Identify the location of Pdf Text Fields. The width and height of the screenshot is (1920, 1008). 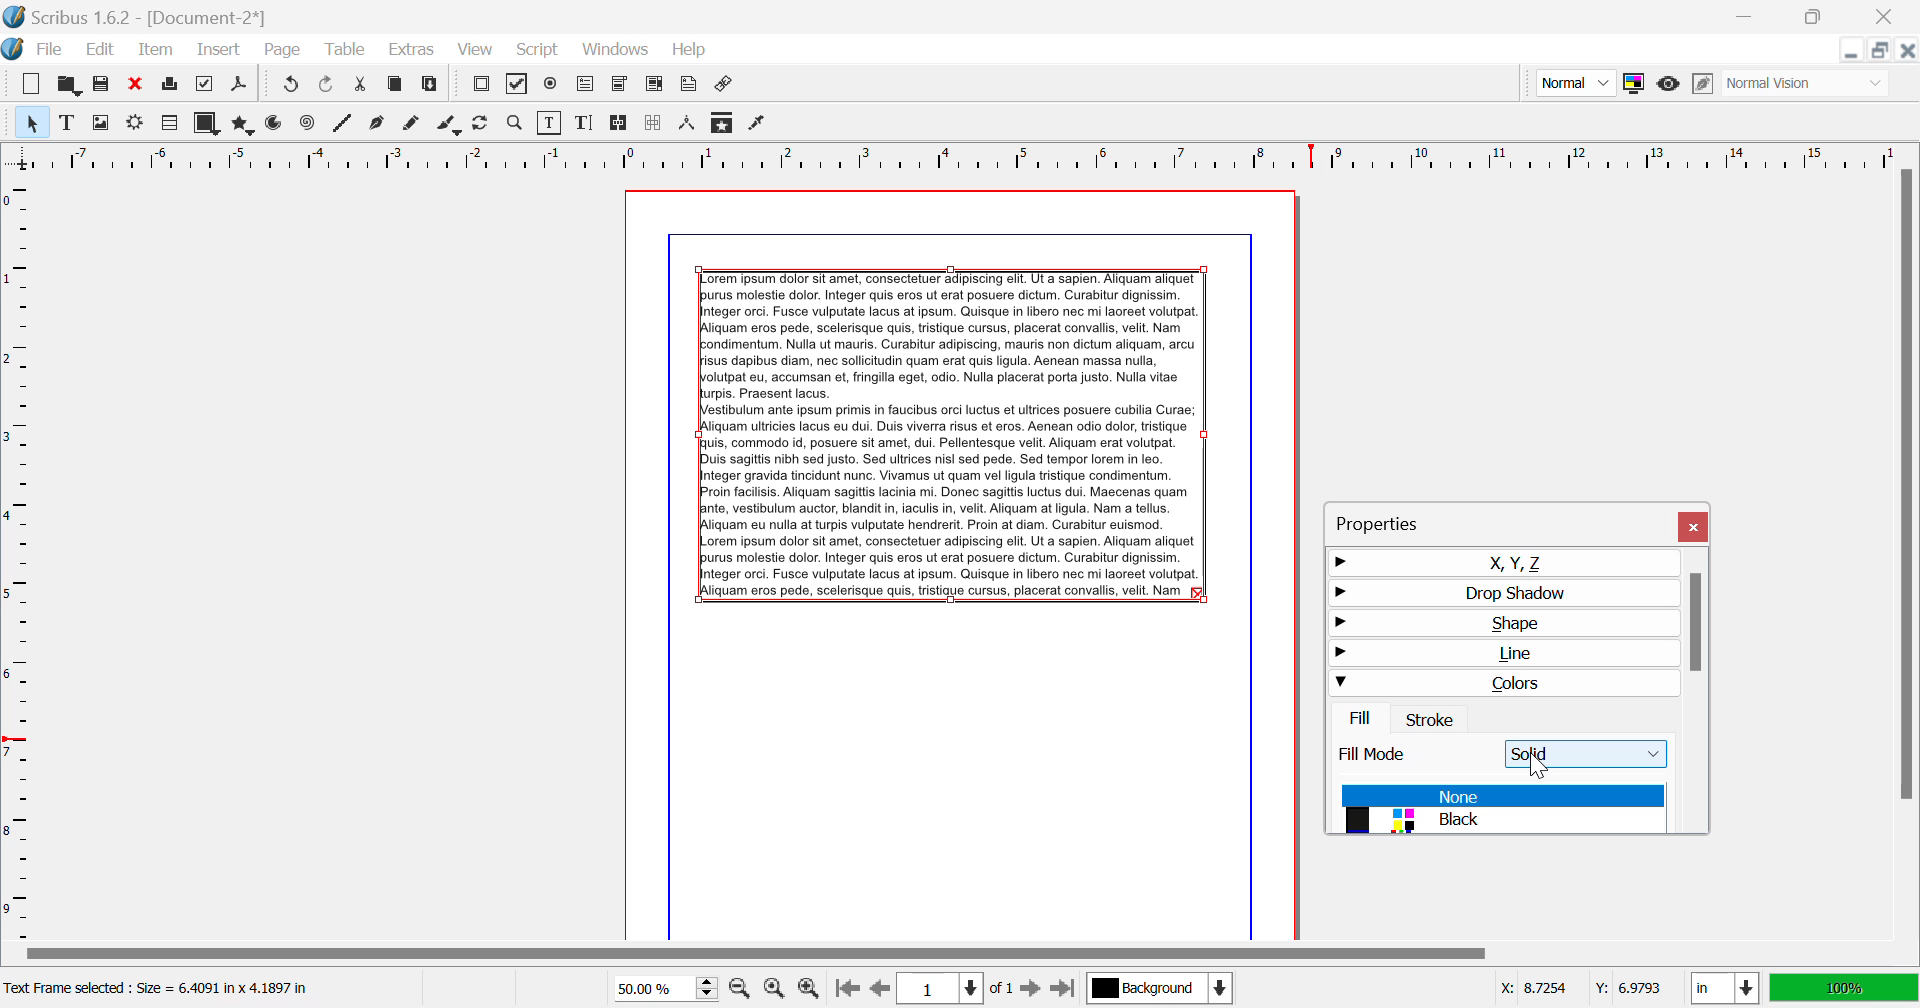
(586, 85).